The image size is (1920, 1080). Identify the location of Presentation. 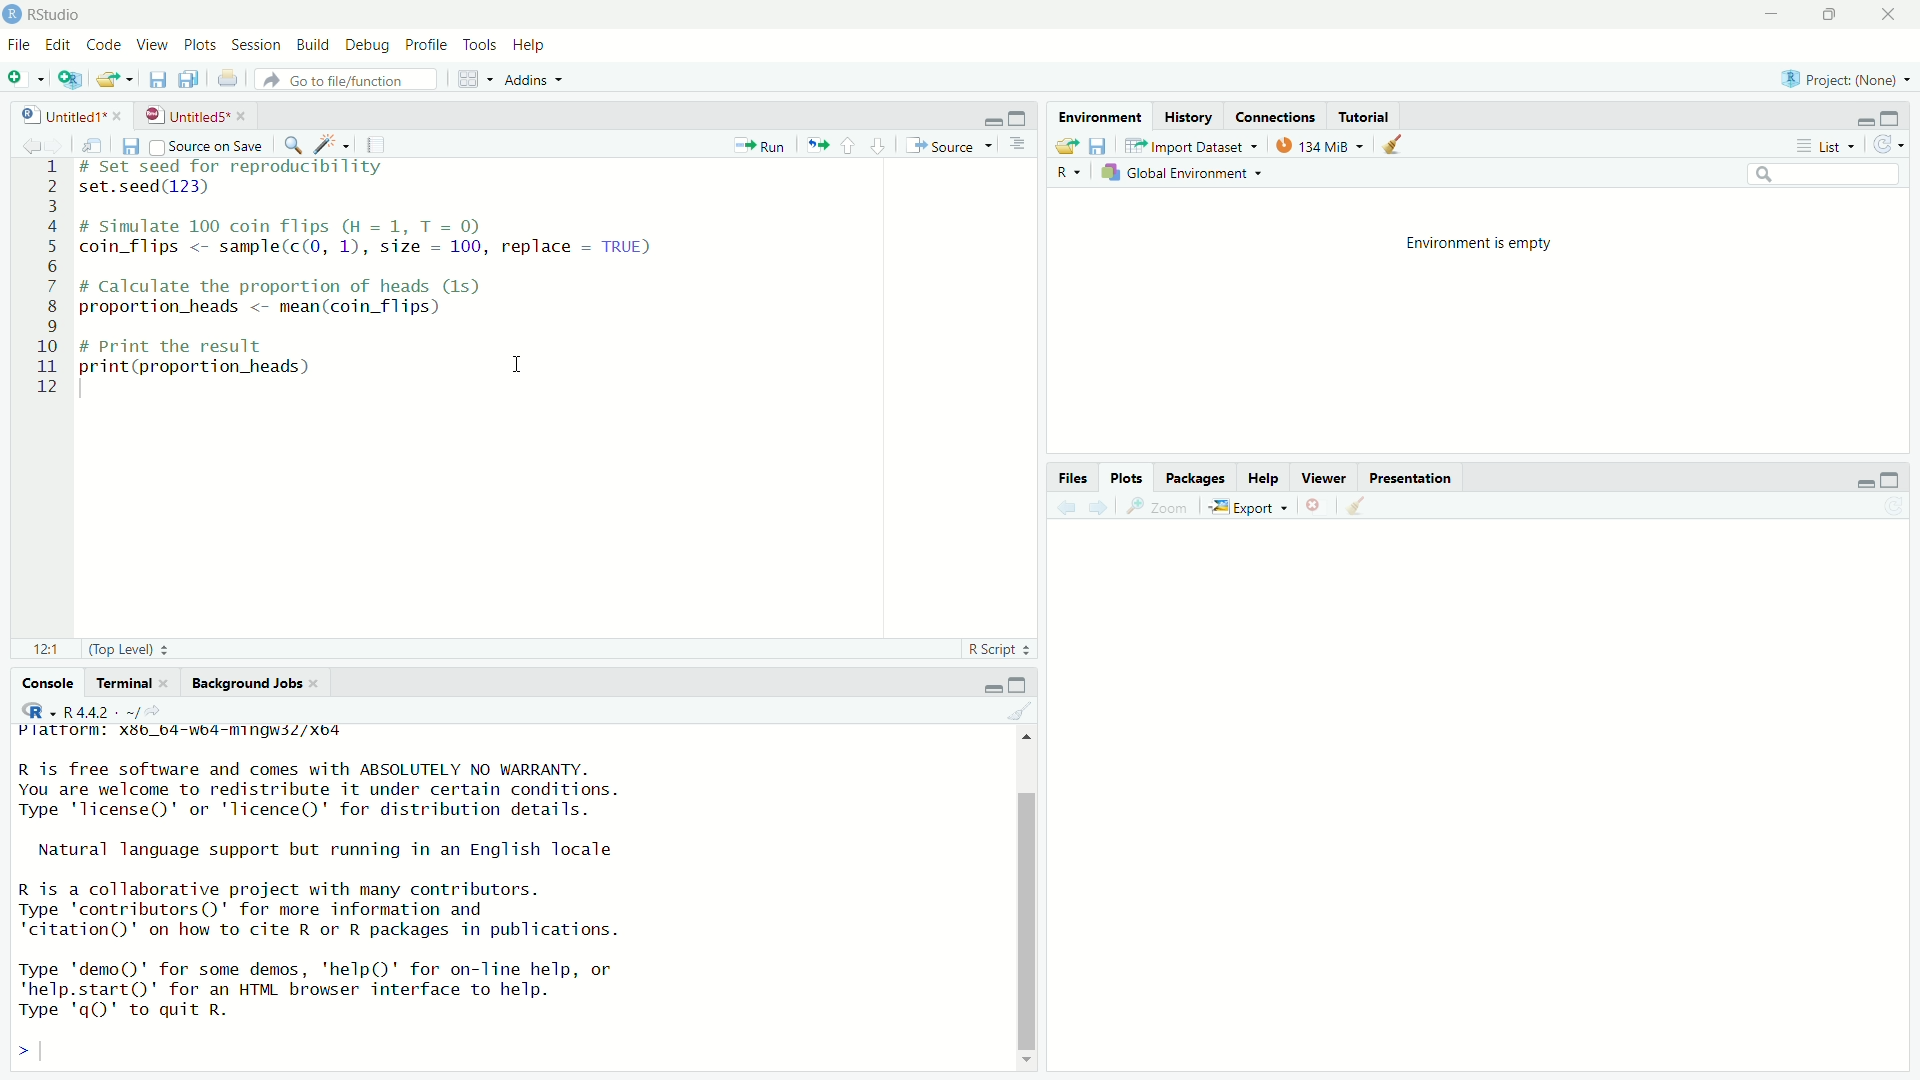
(1414, 477).